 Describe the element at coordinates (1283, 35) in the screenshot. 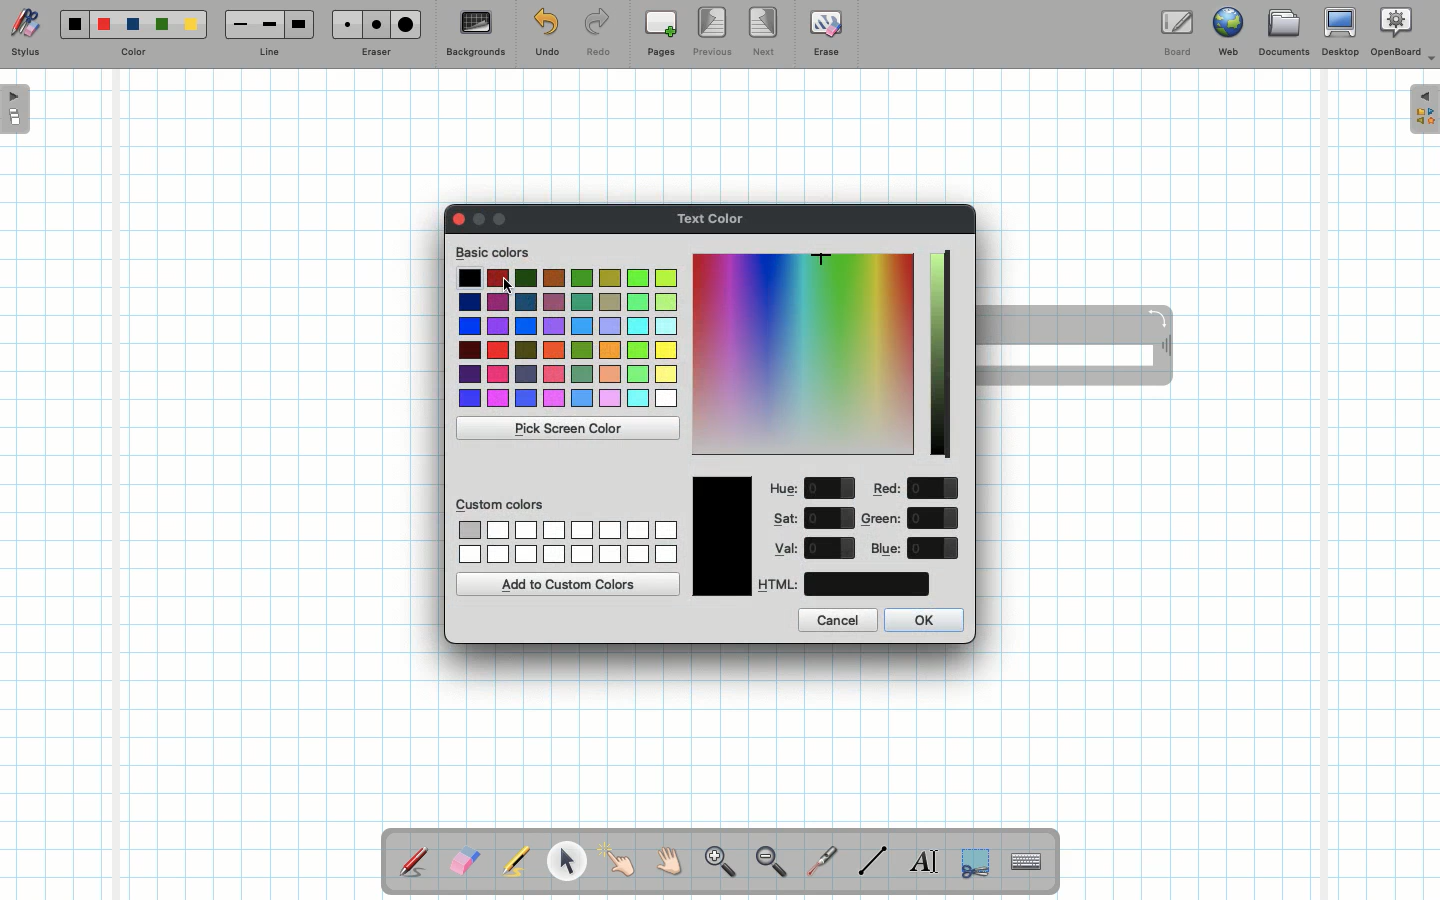

I see `Documents` at that location.